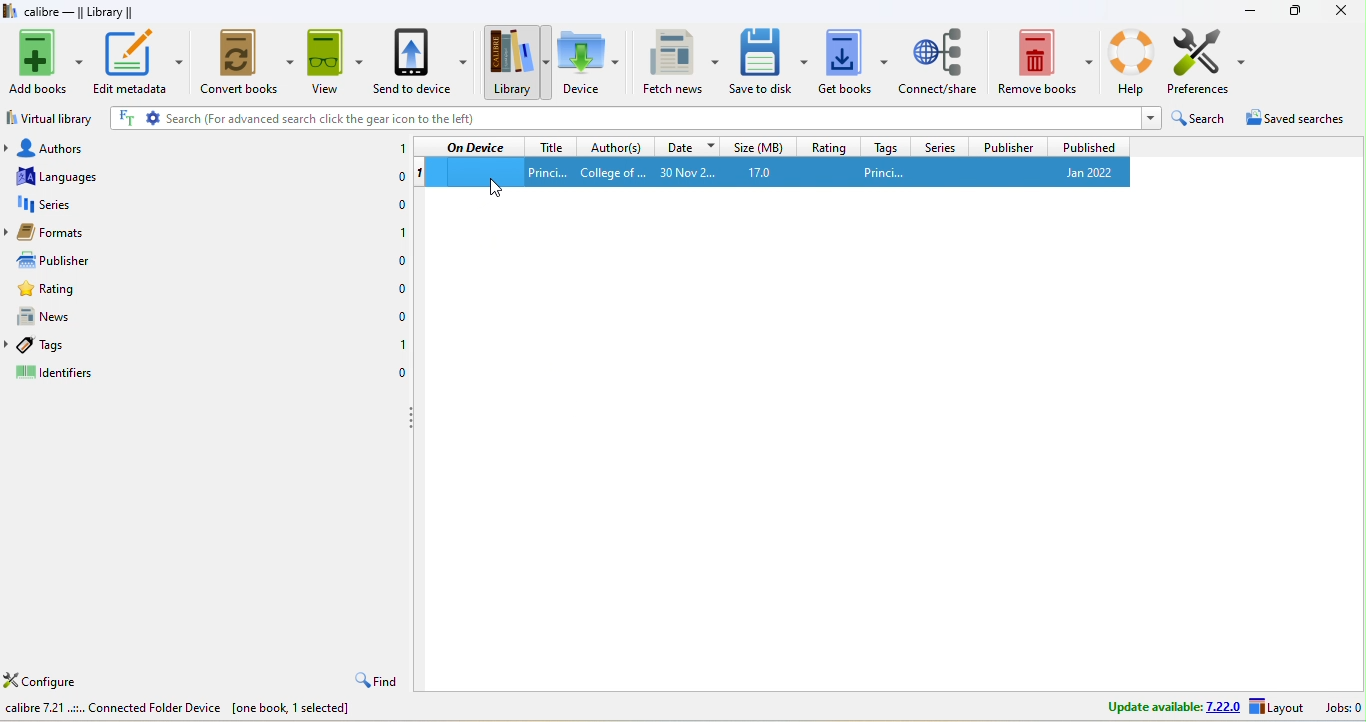 The image size is (1366, 722). I want to click on title, so click(547, 171).